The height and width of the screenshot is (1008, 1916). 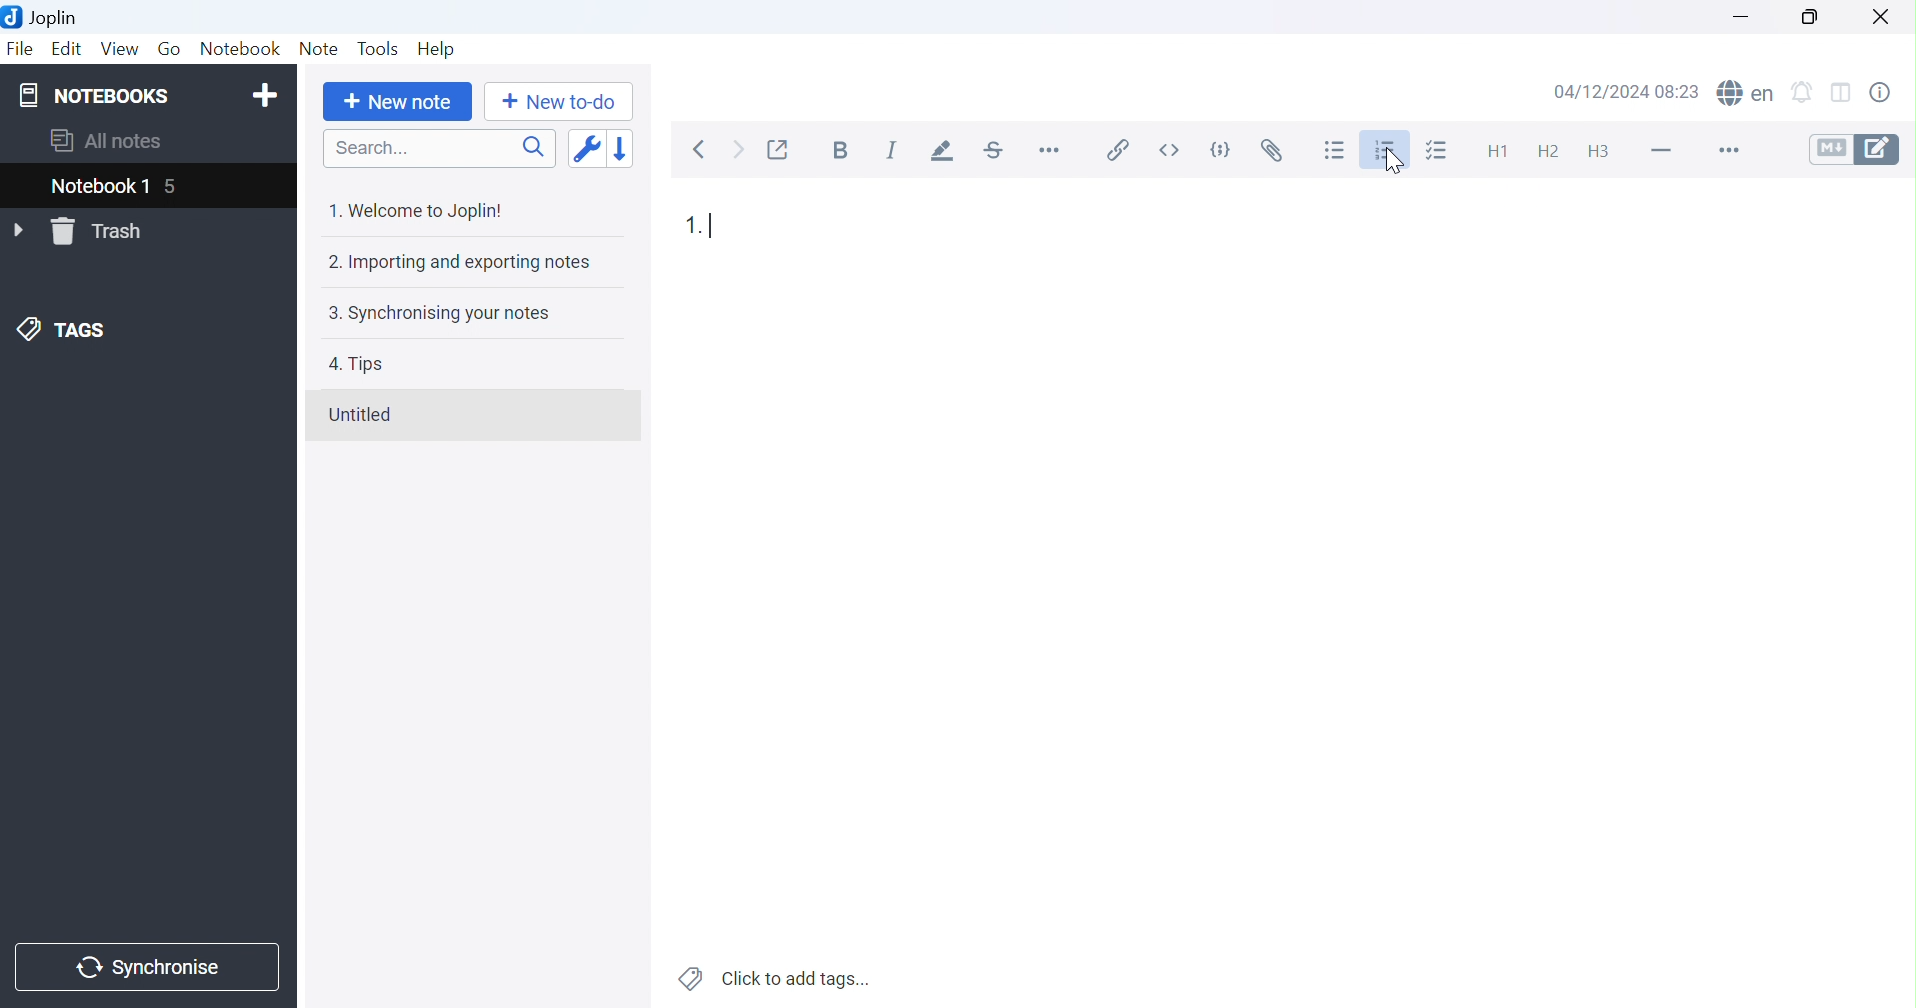 What do you see at coordinates (438, 148) in the screenshot?
I see `Search` at bounding box center [438, 148].